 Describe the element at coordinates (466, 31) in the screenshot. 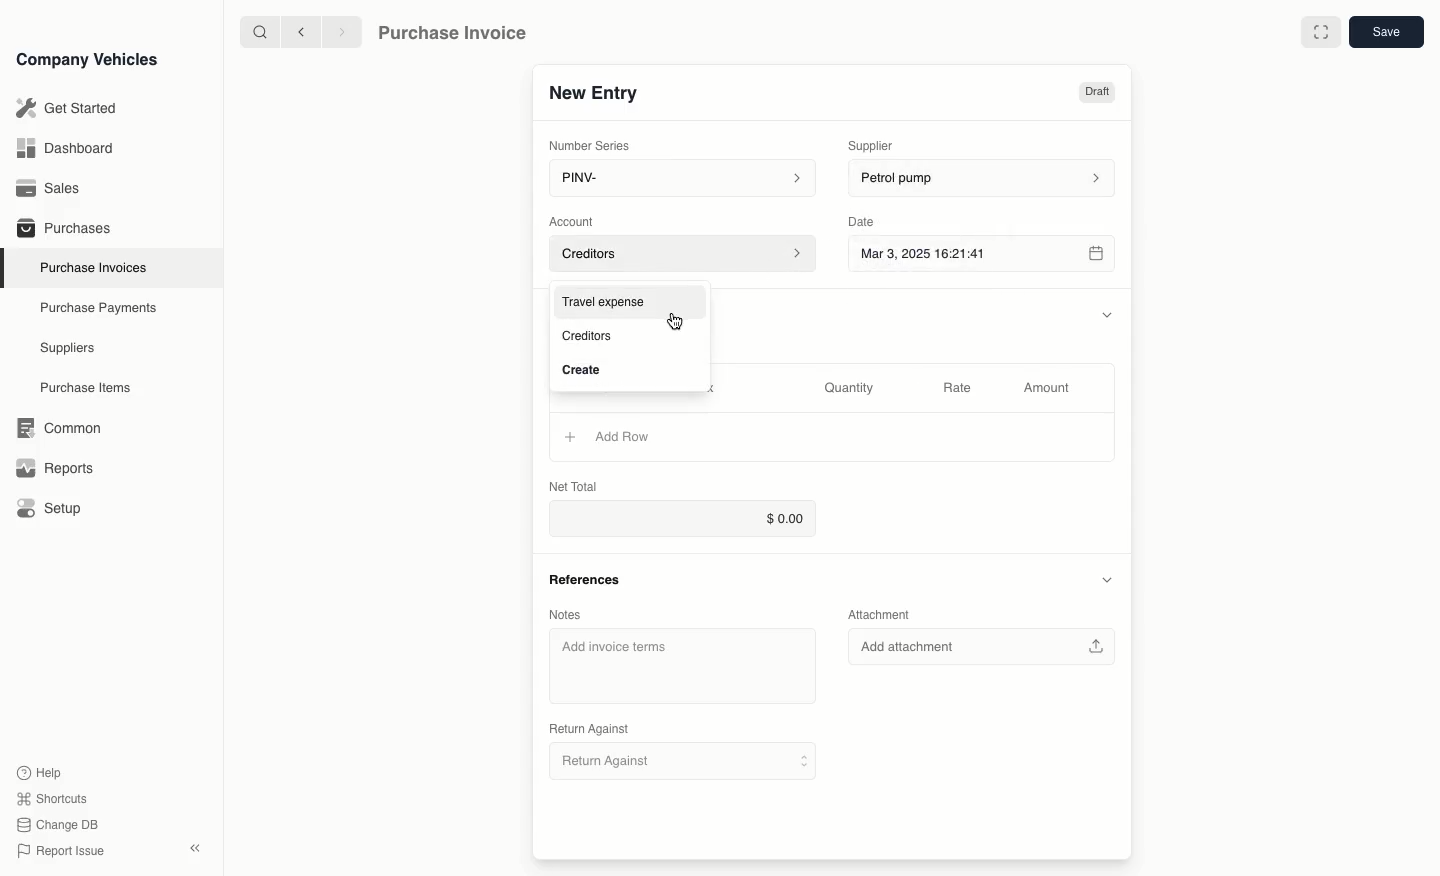

I see `Purchase Invoice` at that location.